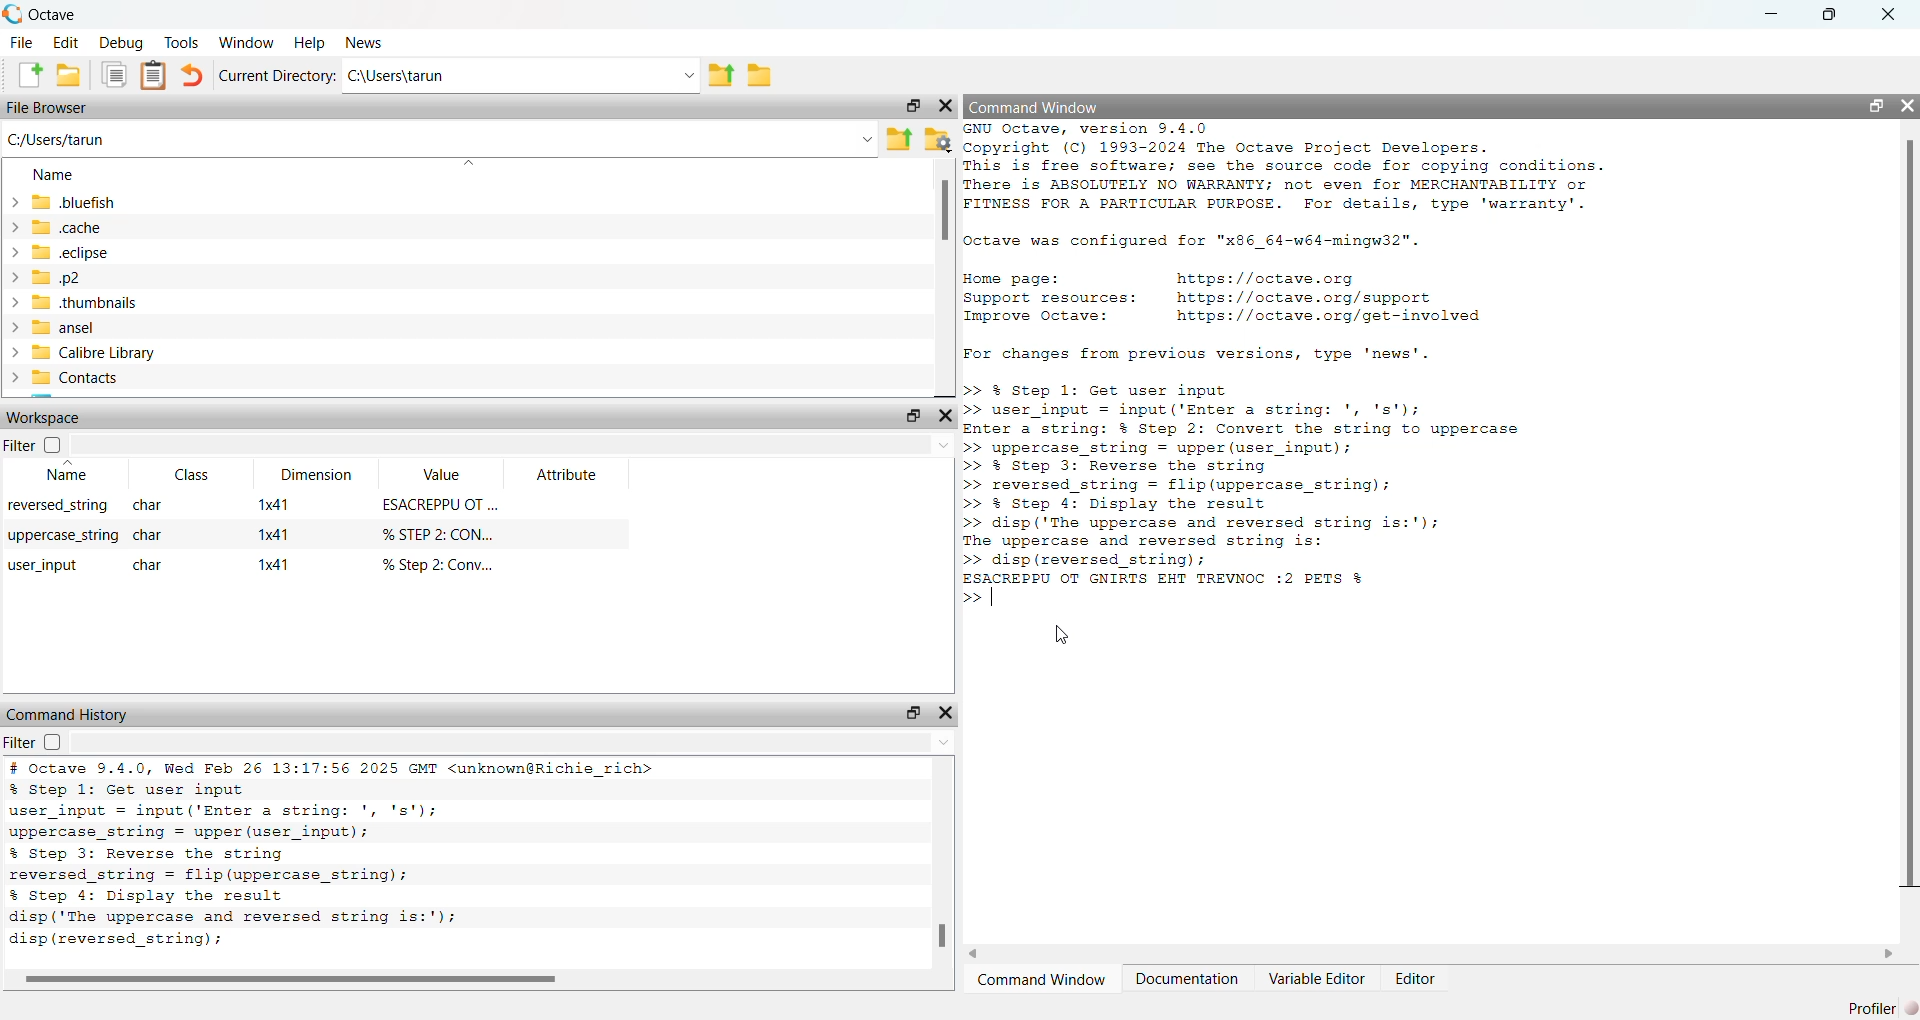 The width and height of the screenshot is (1920, 1020). Describe the element at coordinates (1280, 167) in the screenshot. I see `details of octave version and copyright` at that location.